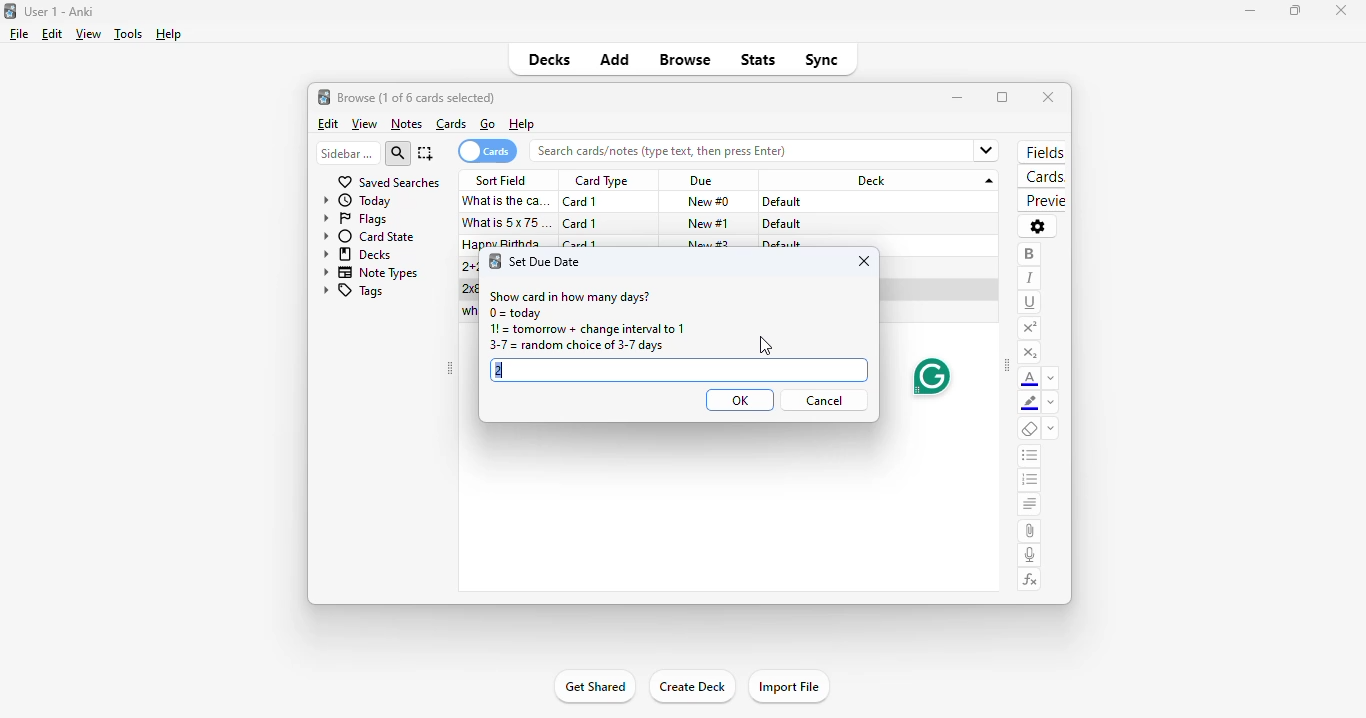  What do you see at coordinates (353, 292) in the screenshot?
I see `tags` at bounding box center [353, 292].